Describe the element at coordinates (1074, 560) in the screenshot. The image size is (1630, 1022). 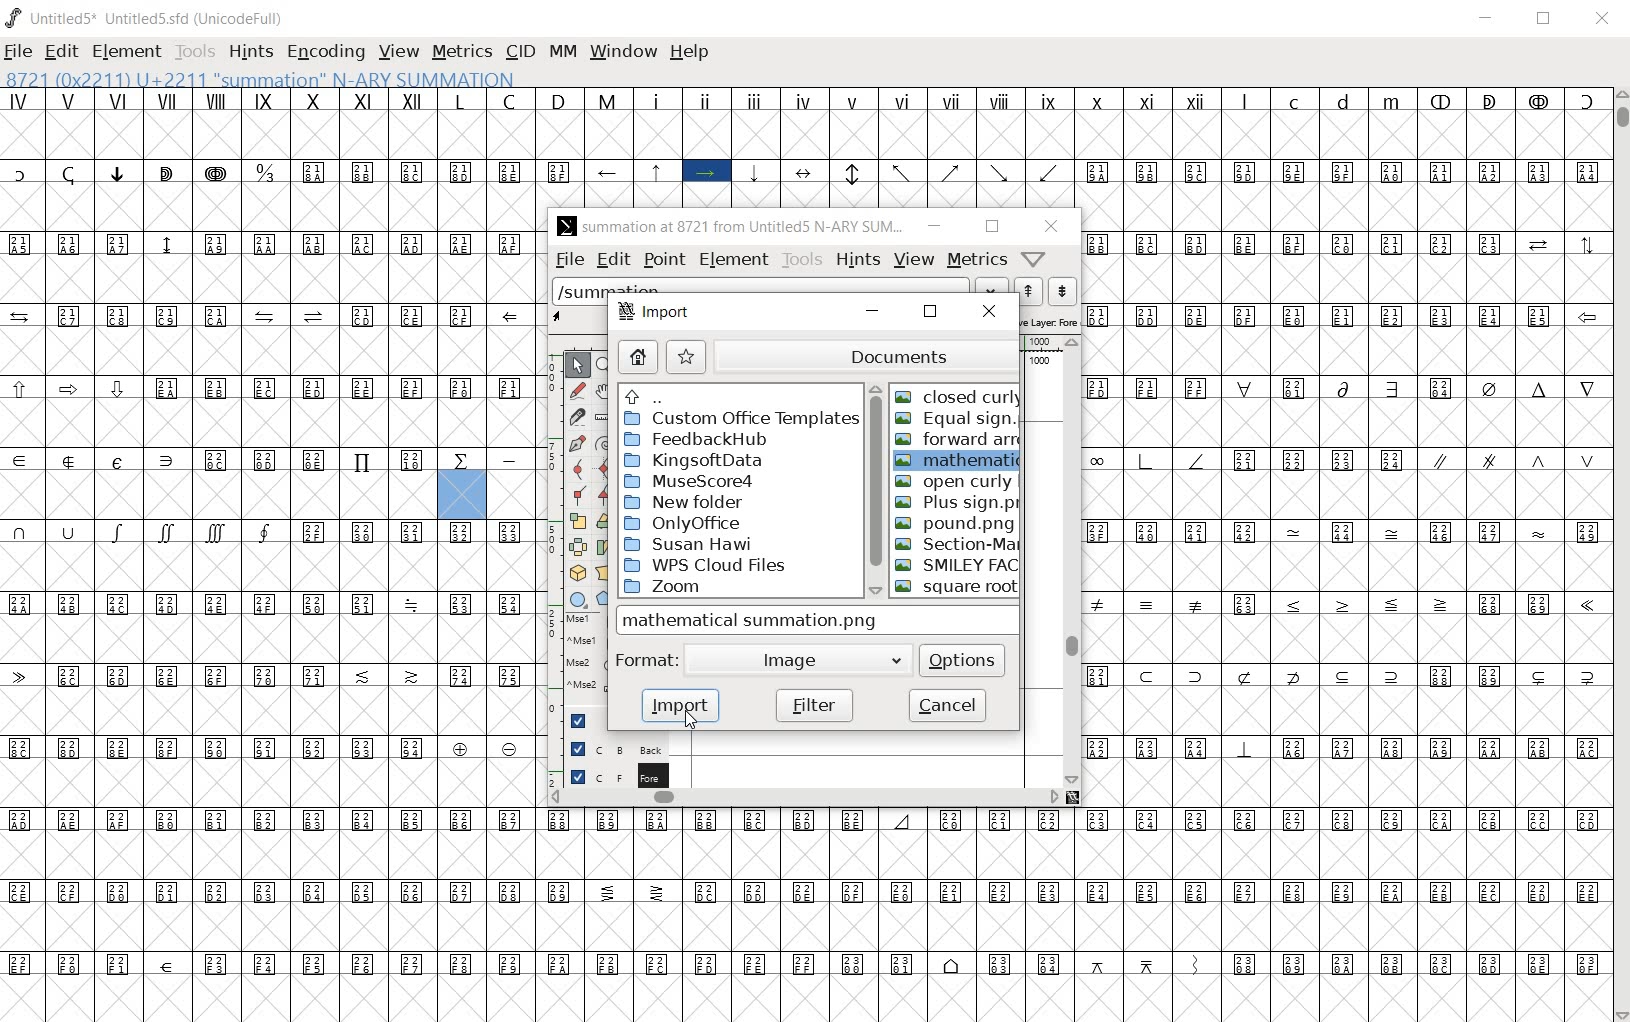
I see `scrollbar` at that location.